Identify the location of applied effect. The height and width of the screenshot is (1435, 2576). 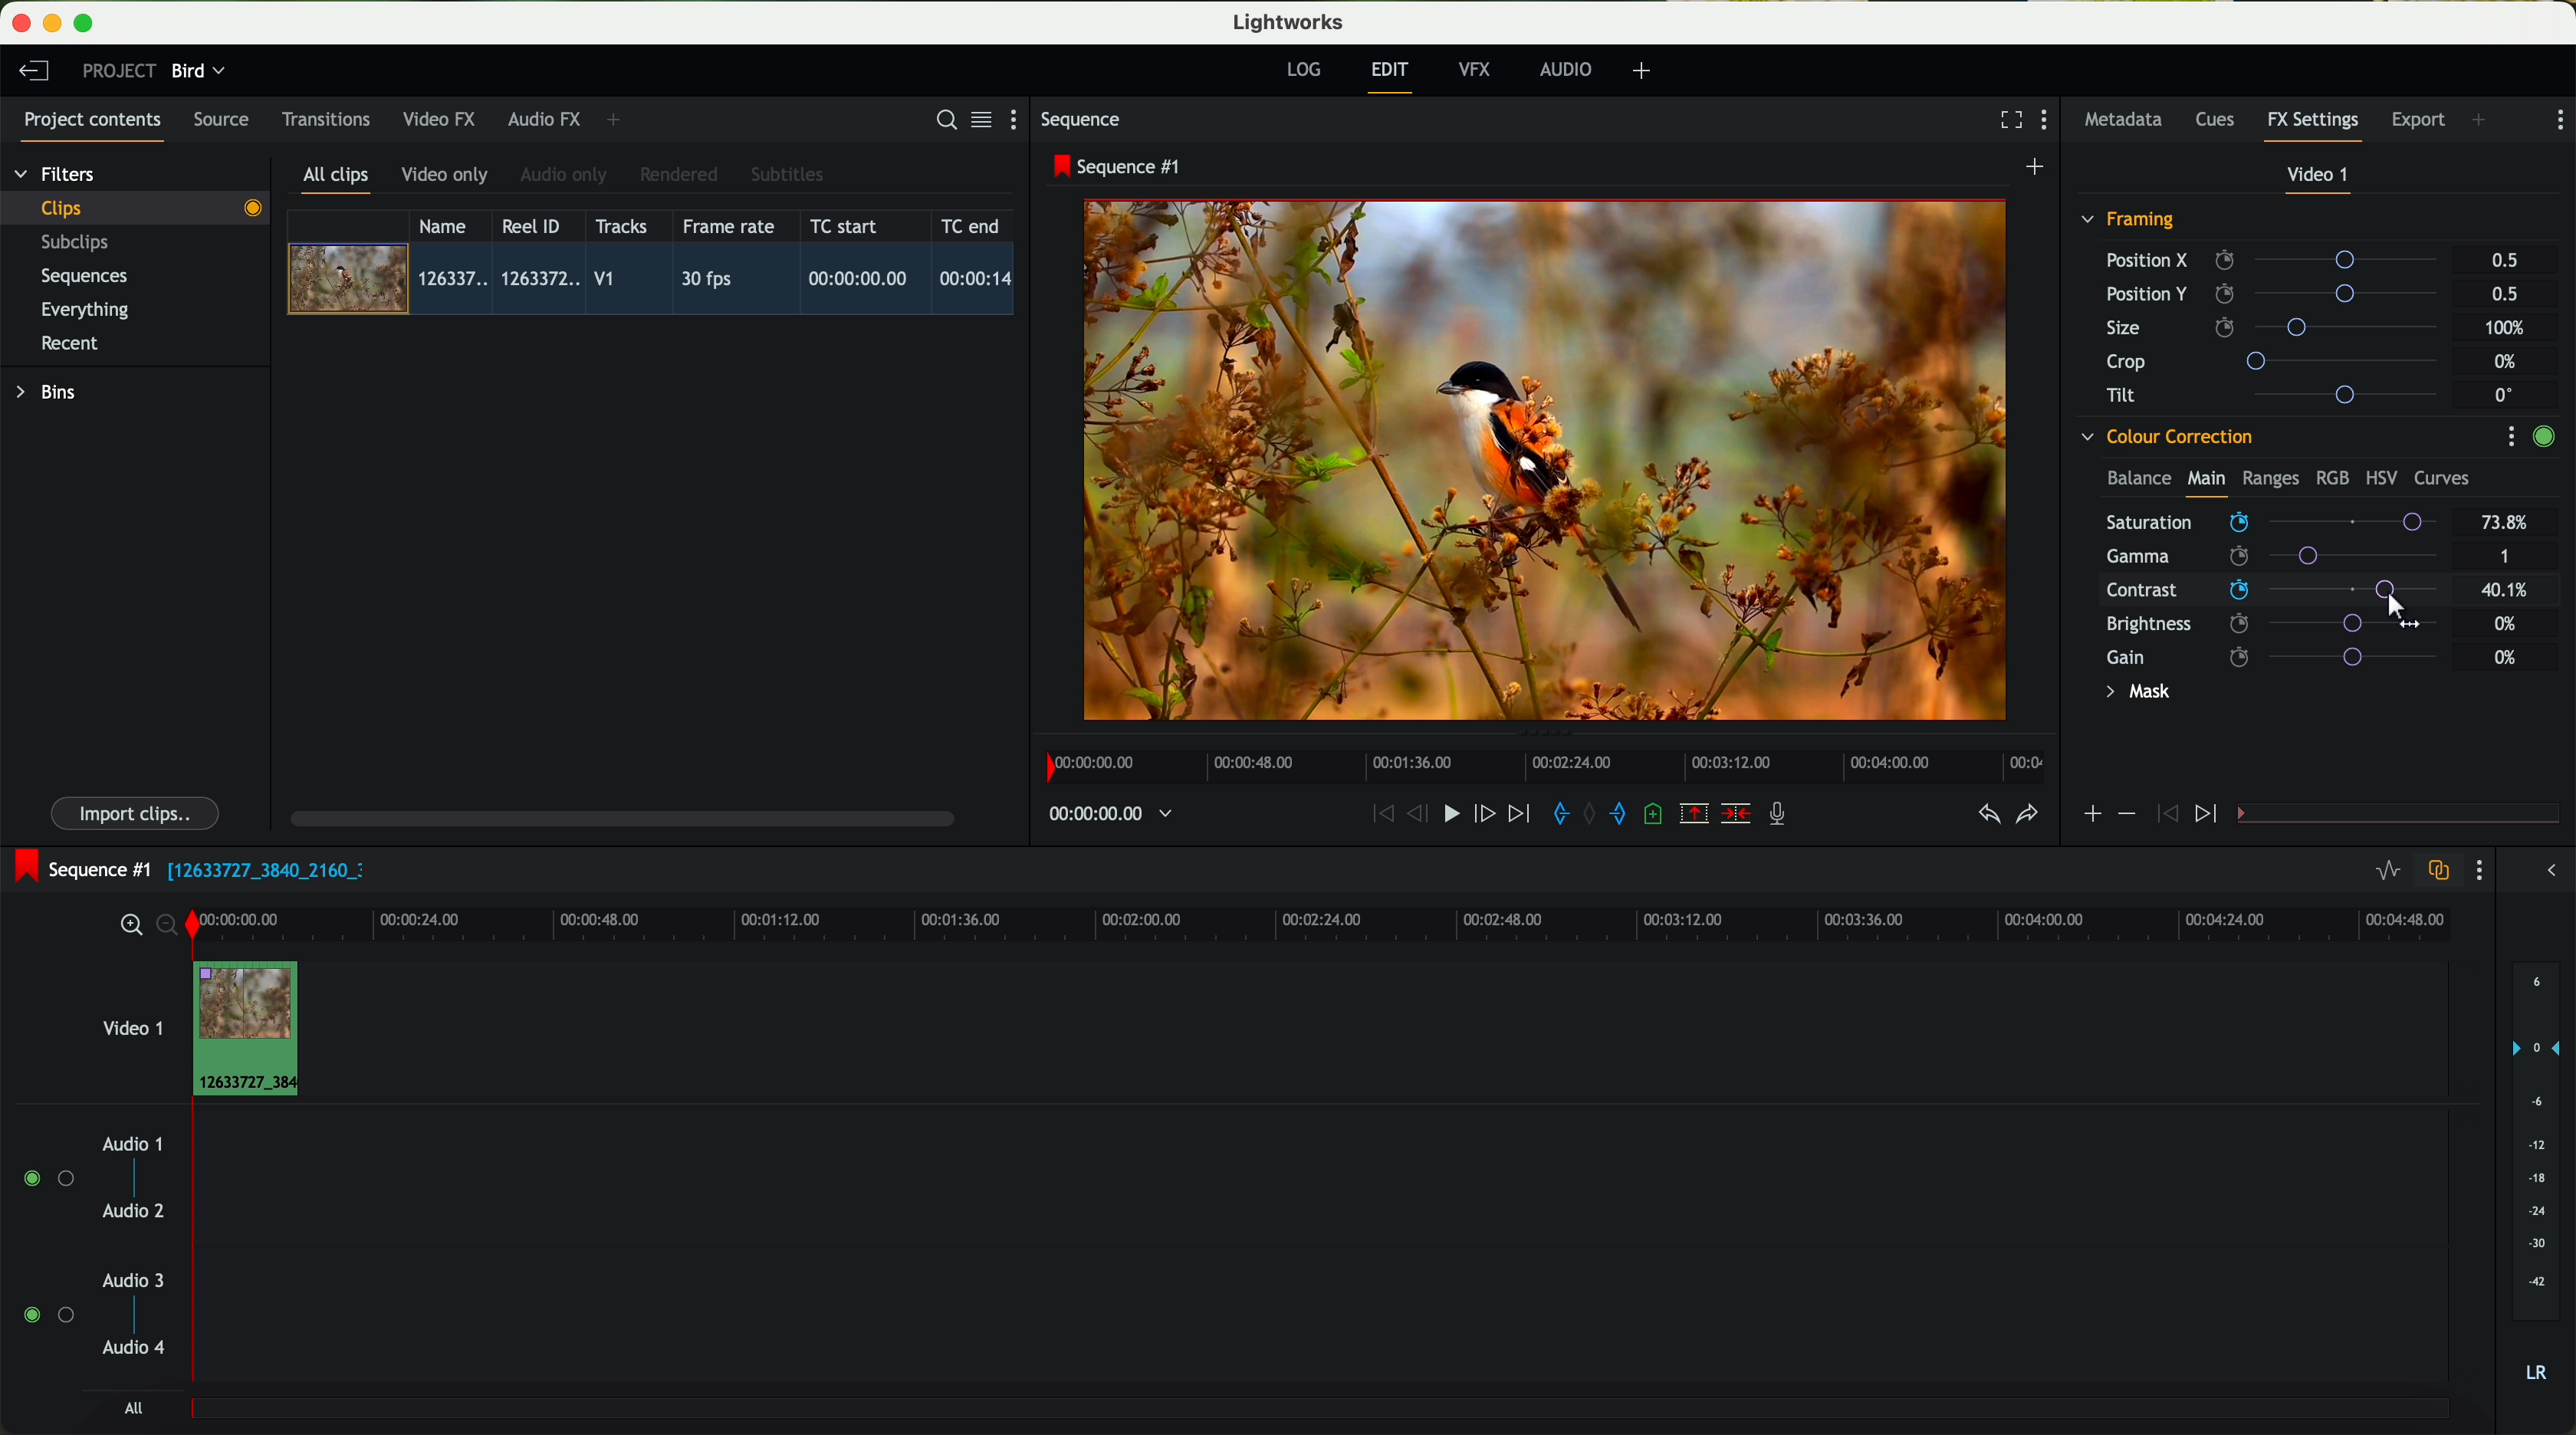
(1549, 460).